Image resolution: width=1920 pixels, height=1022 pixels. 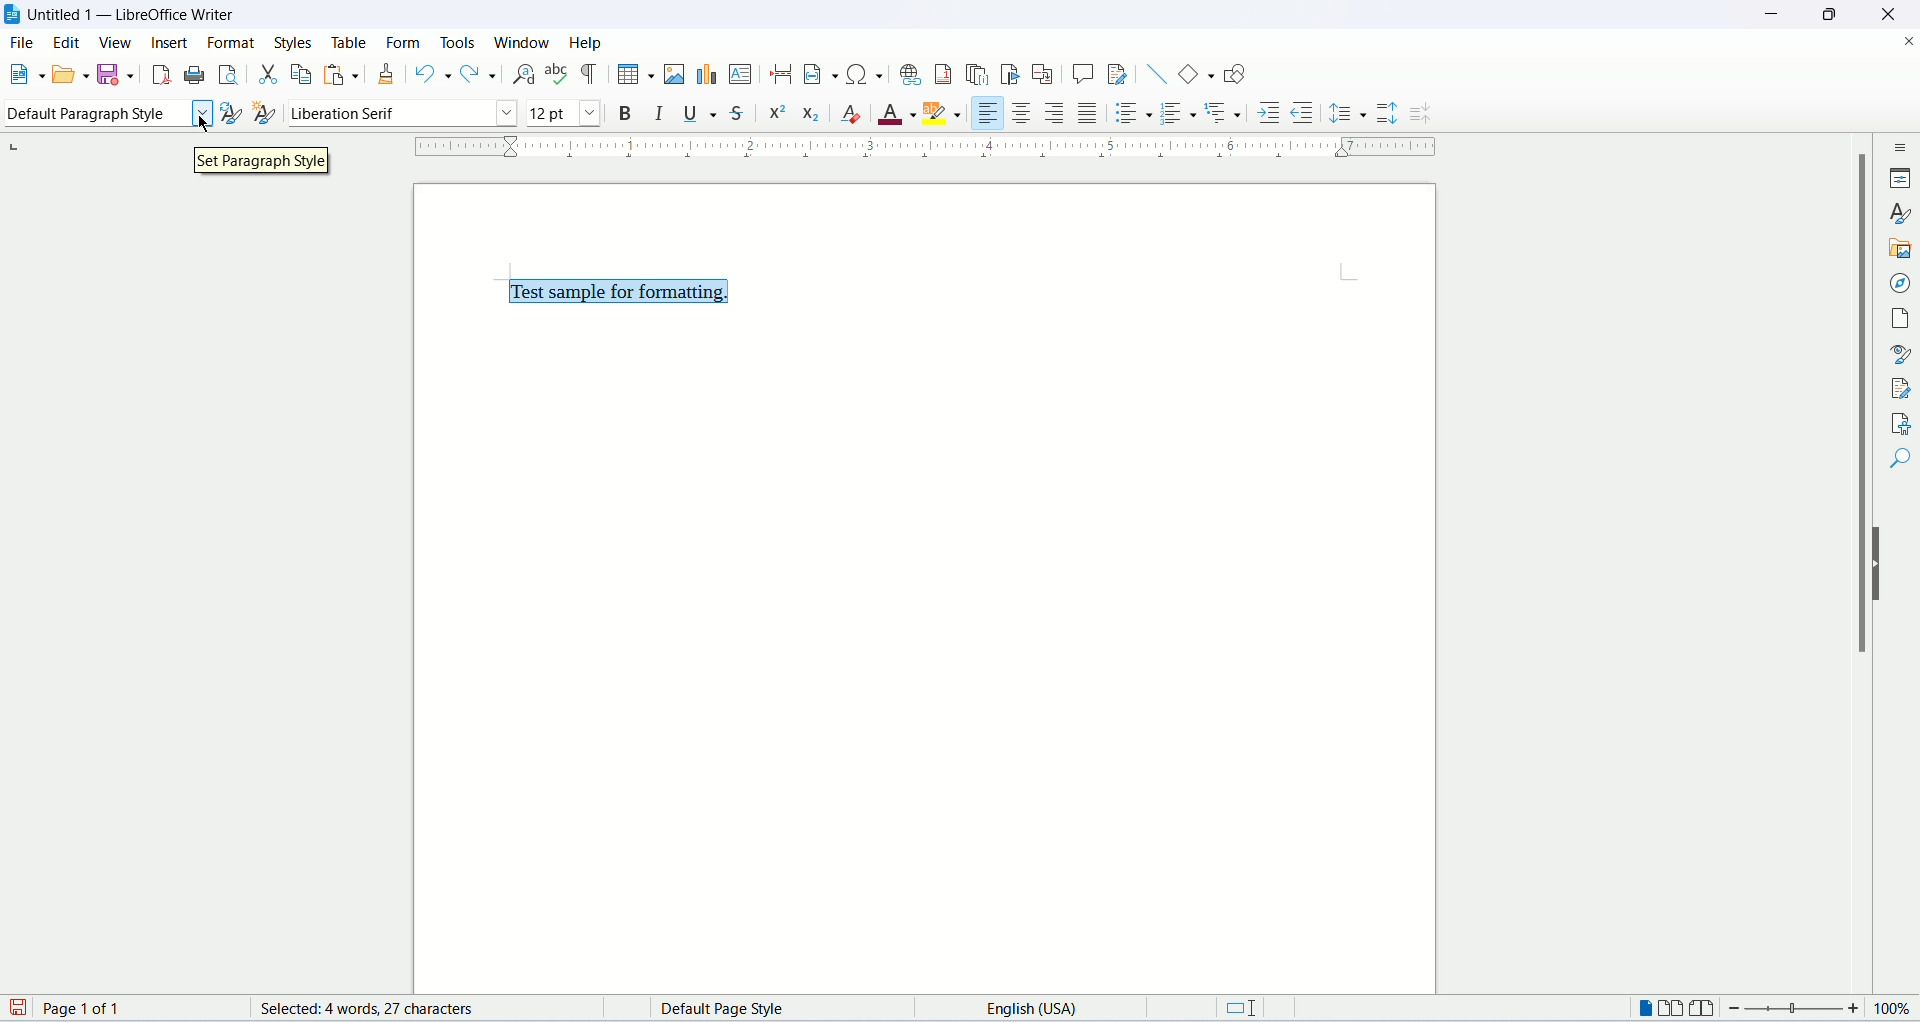 I want to click on draw function, so click(x=1234, y=74).